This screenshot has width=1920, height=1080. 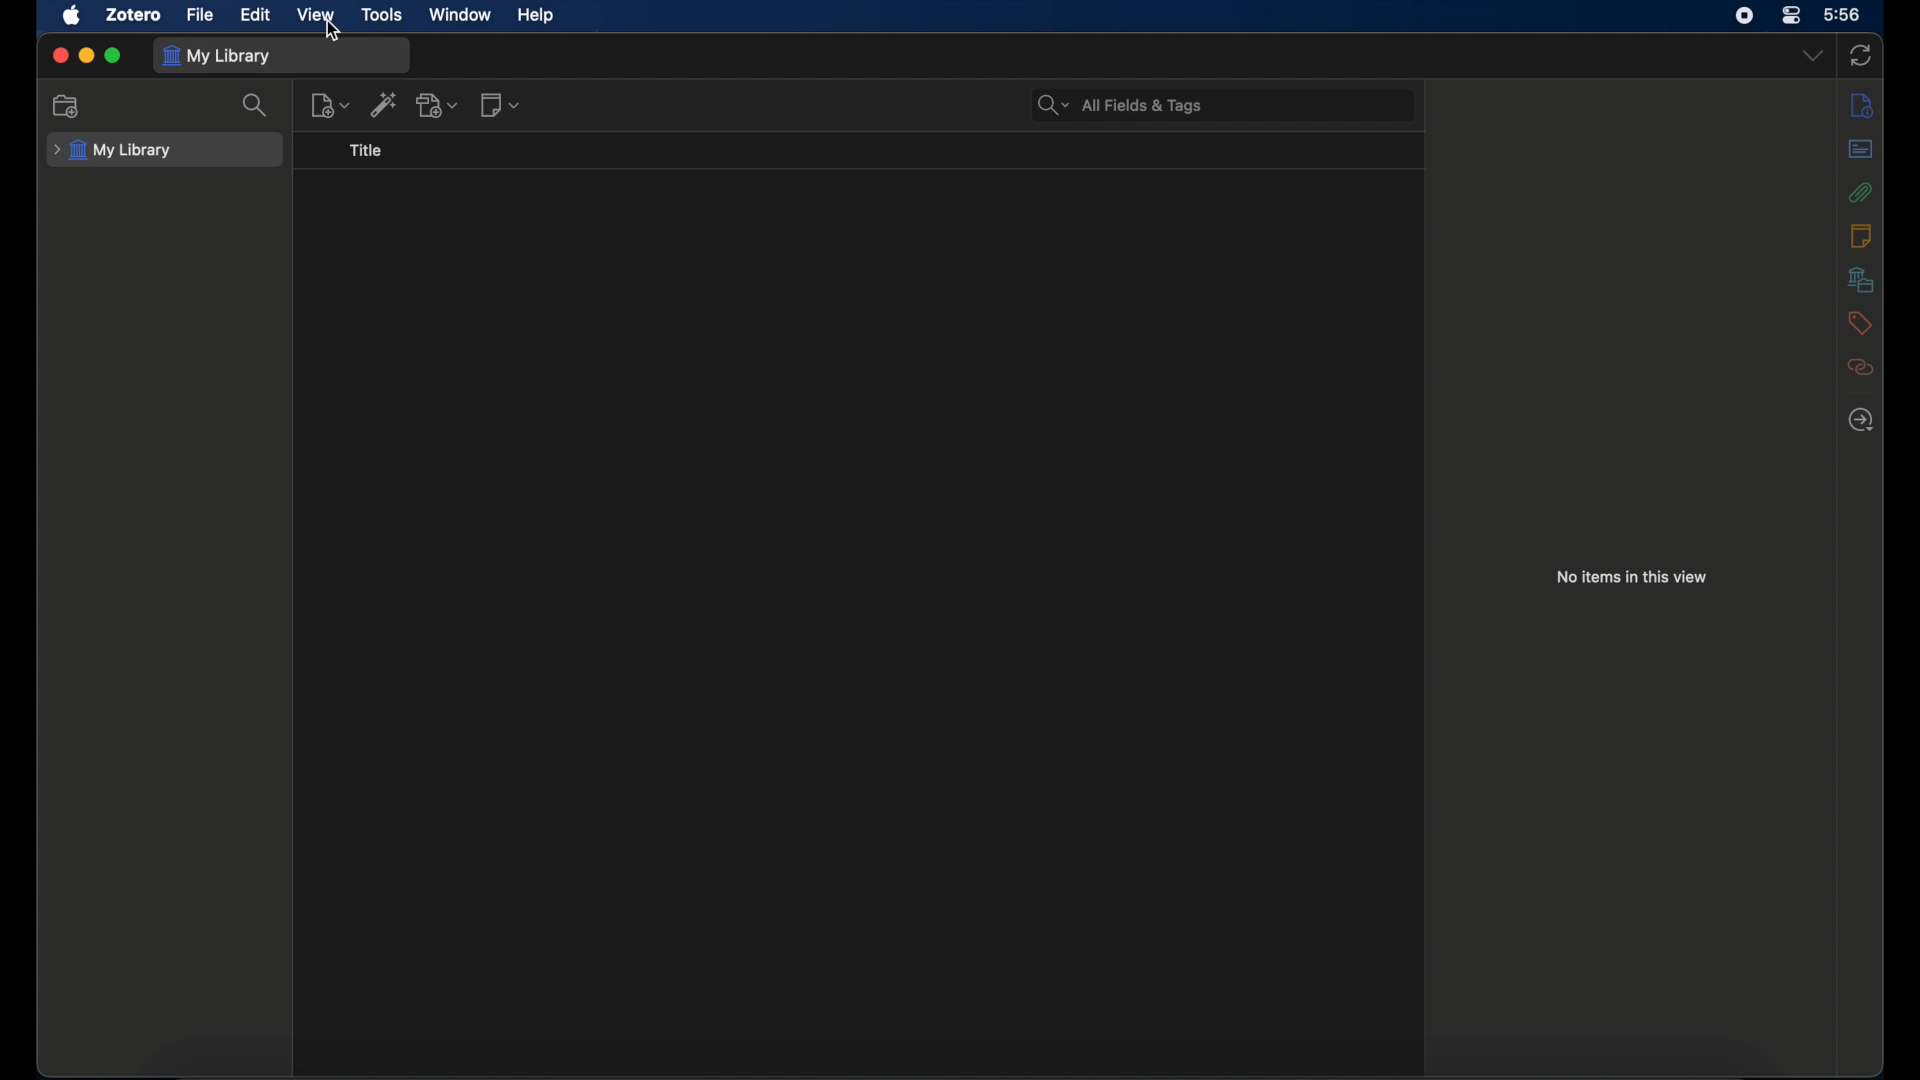 What do you see at coordinates (1858, 322) in the screenshot?
I see `tags` at bounding box center [1858, 322].